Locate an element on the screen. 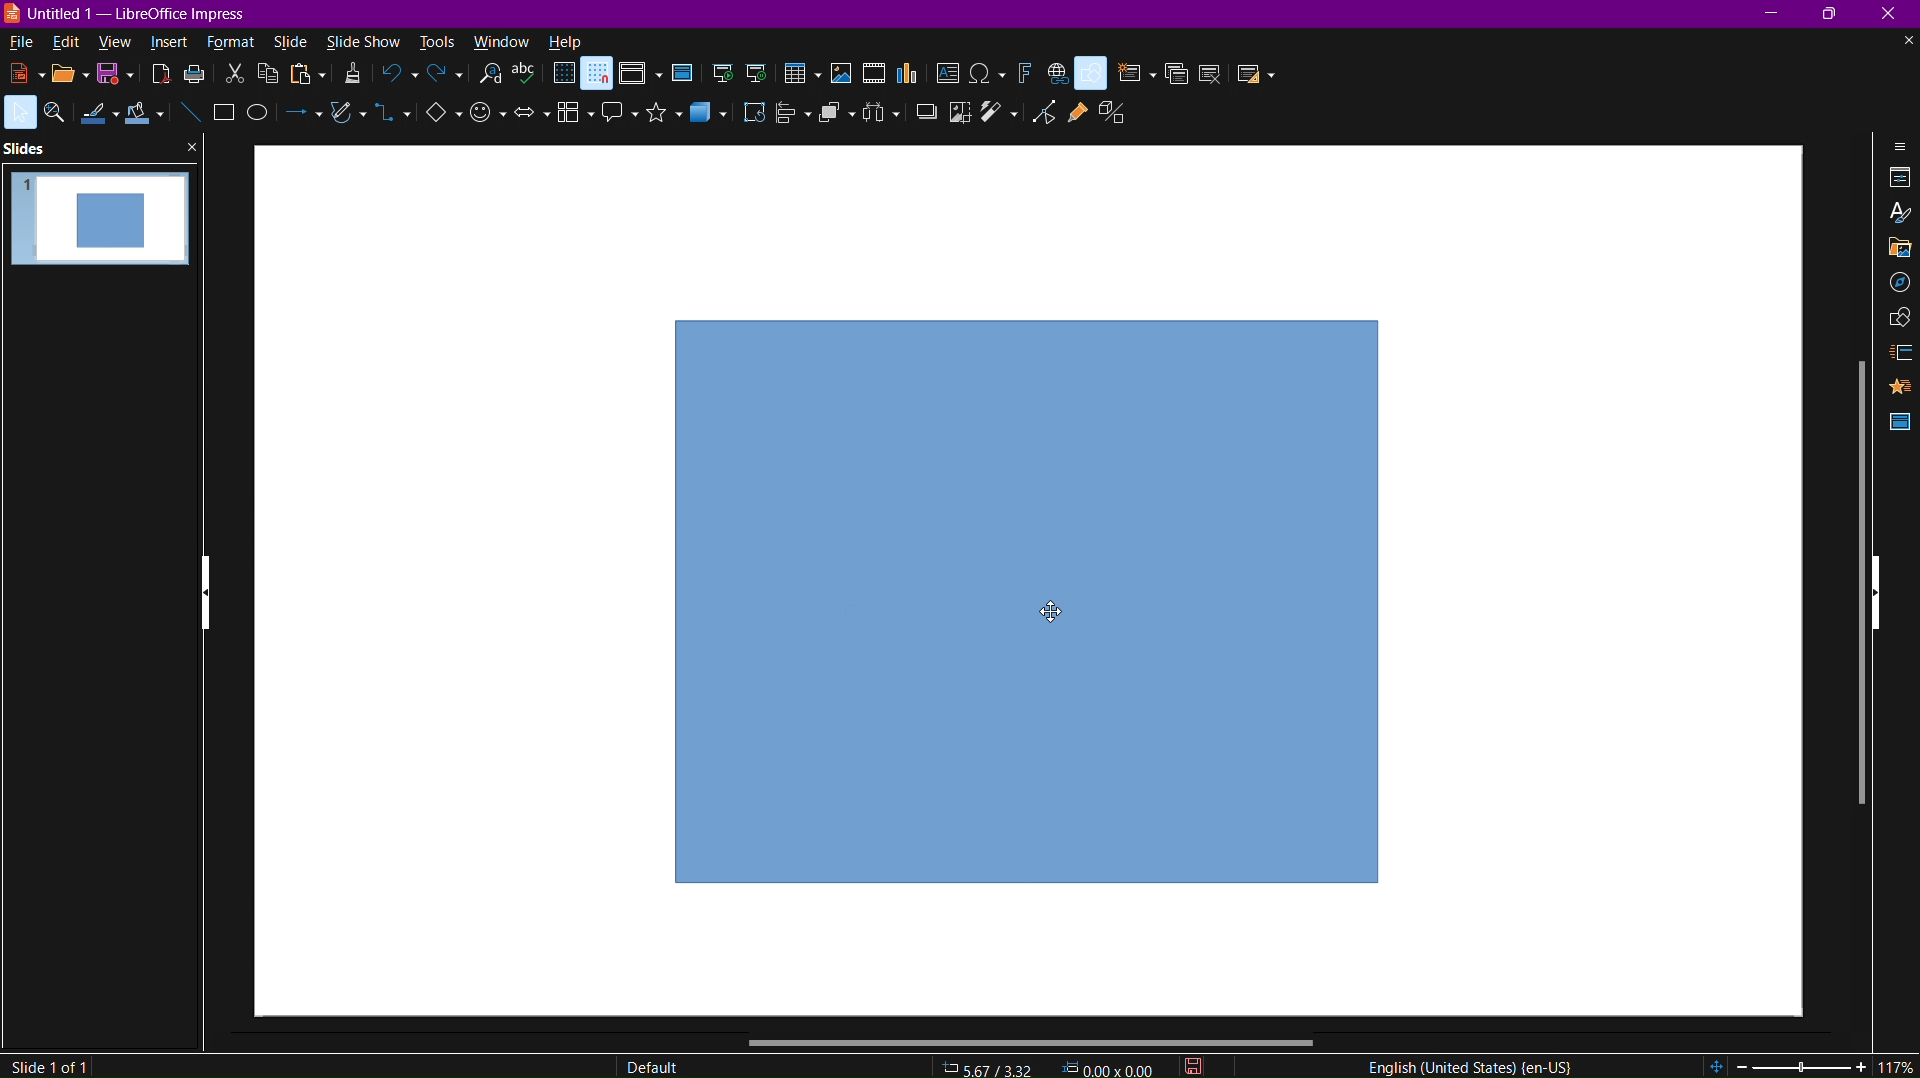 The width and height of the screenshot is (1920, 1078). Stars and Banners is located at coordinates (658, 119).